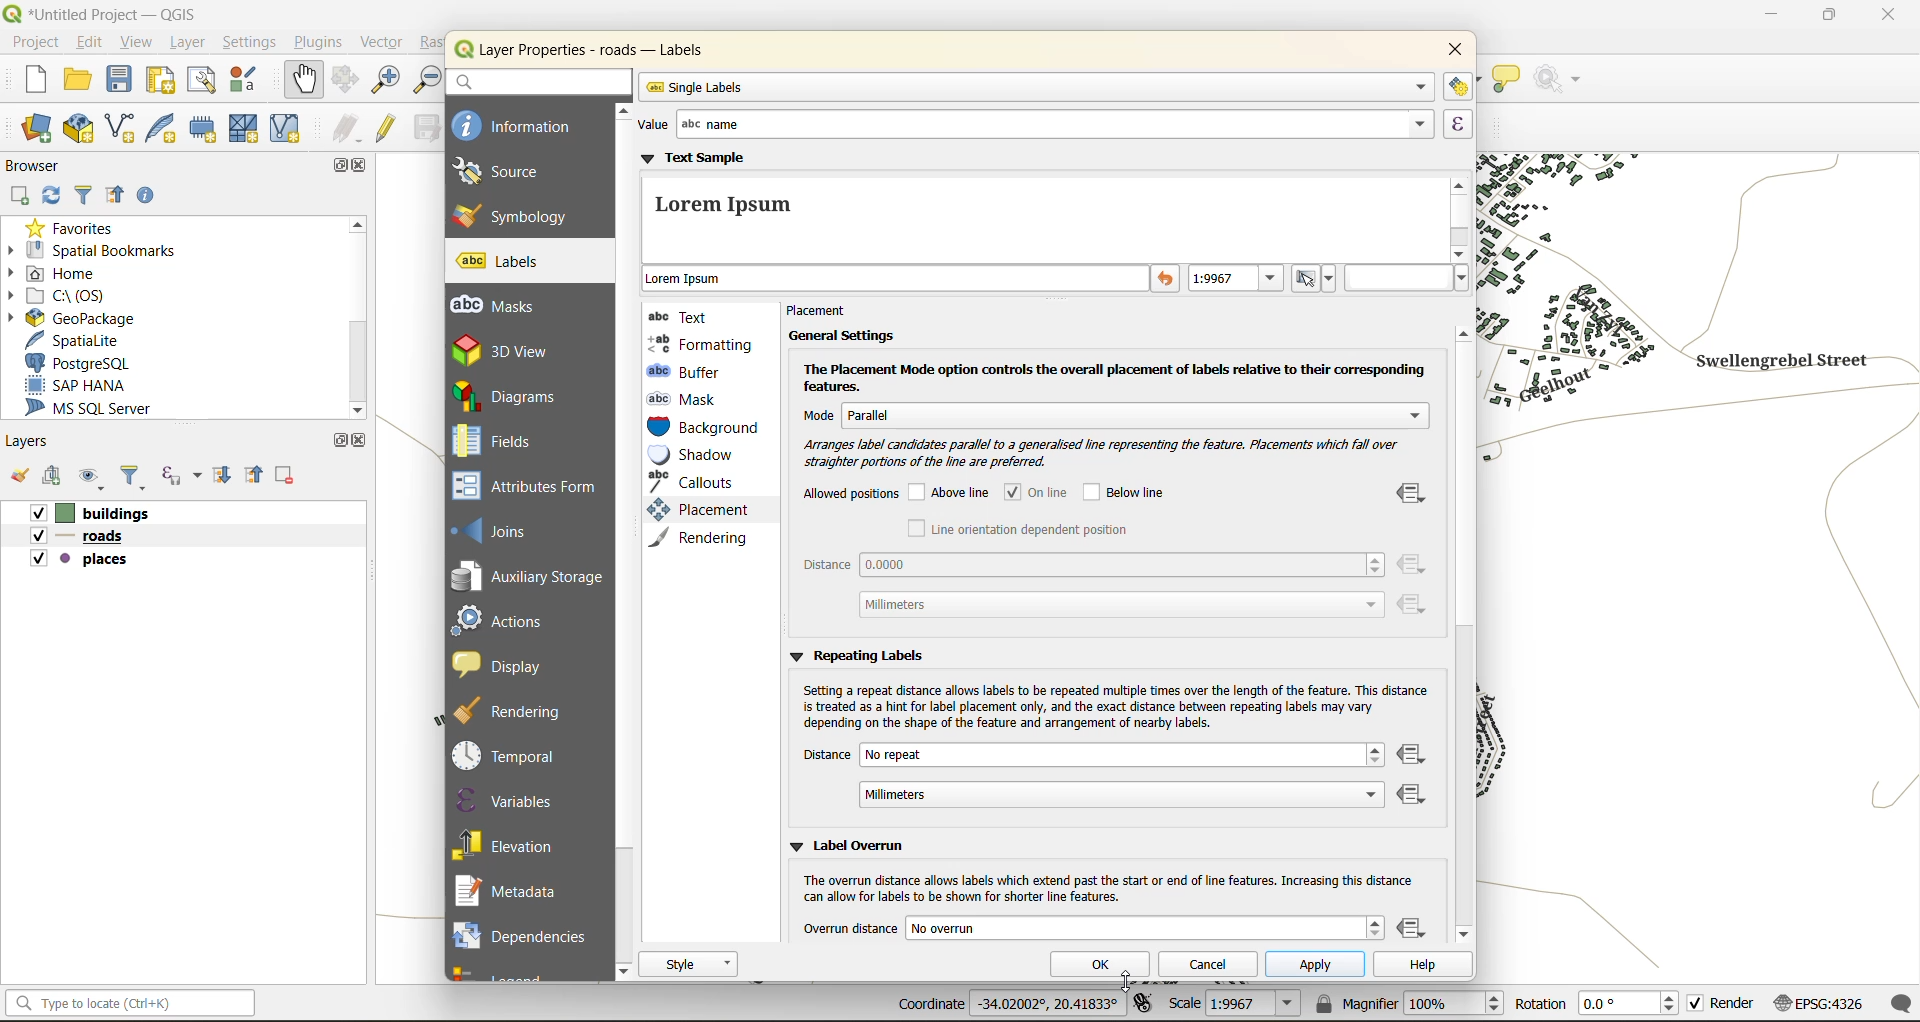  I want to click on mode, so click(1103, 416).